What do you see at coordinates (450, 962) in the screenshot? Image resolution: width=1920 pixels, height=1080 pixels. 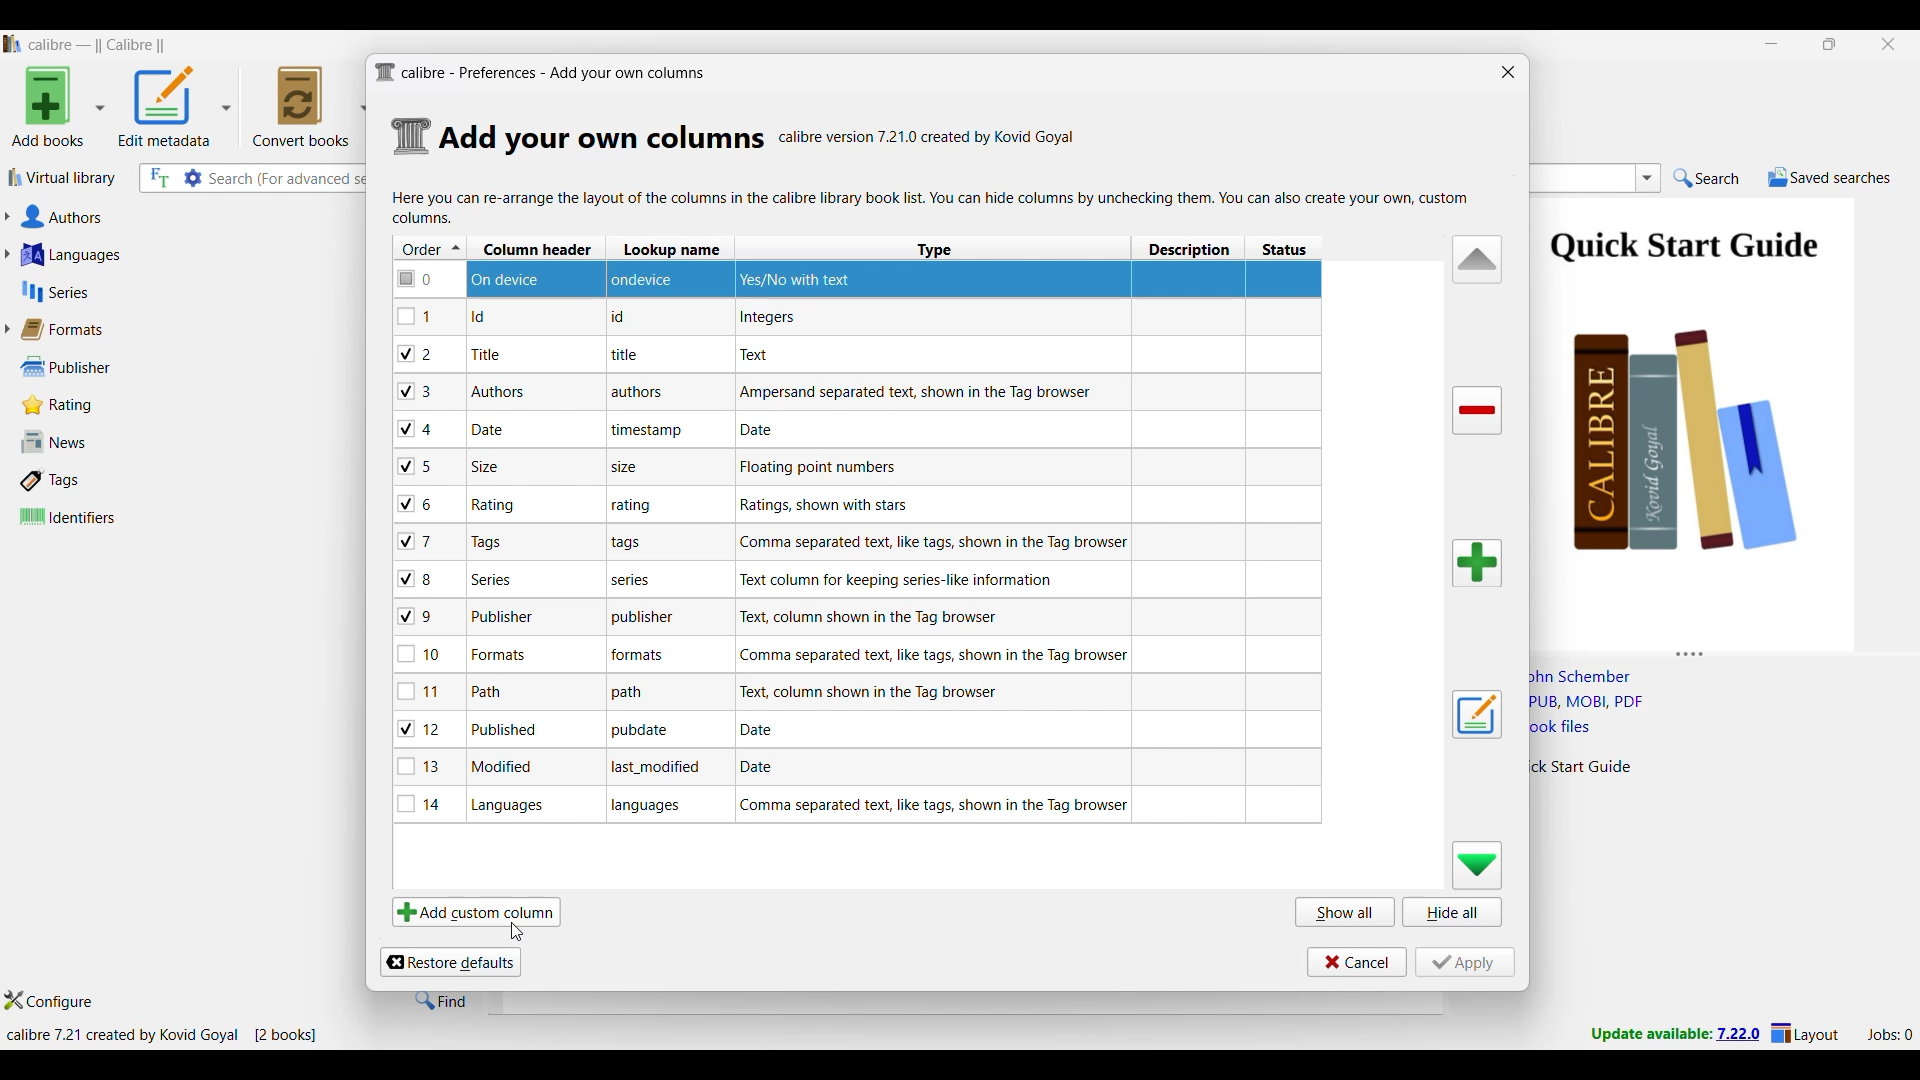 I see `Restore defaults` at bounding box center [450, 962].